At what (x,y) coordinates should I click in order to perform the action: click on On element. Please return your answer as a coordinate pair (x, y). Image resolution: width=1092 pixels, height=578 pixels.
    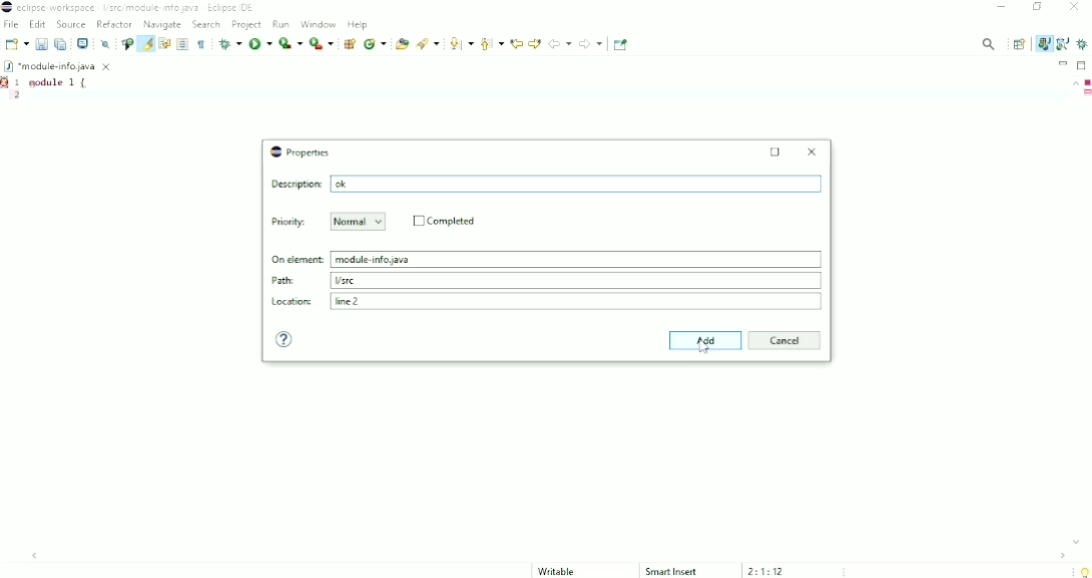
    Looking at the image, I should click on (547, 257).